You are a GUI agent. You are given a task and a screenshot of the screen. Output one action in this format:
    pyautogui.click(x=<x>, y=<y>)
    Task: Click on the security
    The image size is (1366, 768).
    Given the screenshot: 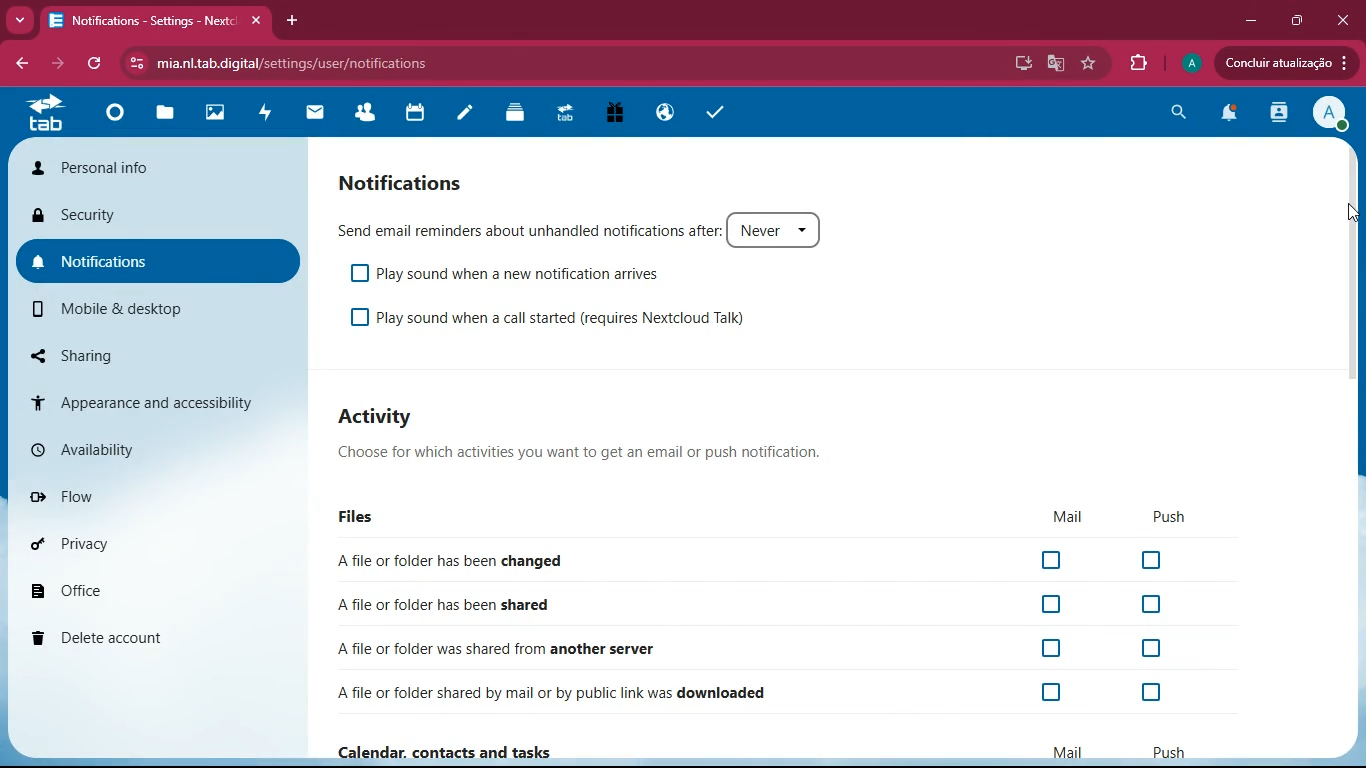 What is the action you would take?
    pyautogui.click(x=160, y=217)
    